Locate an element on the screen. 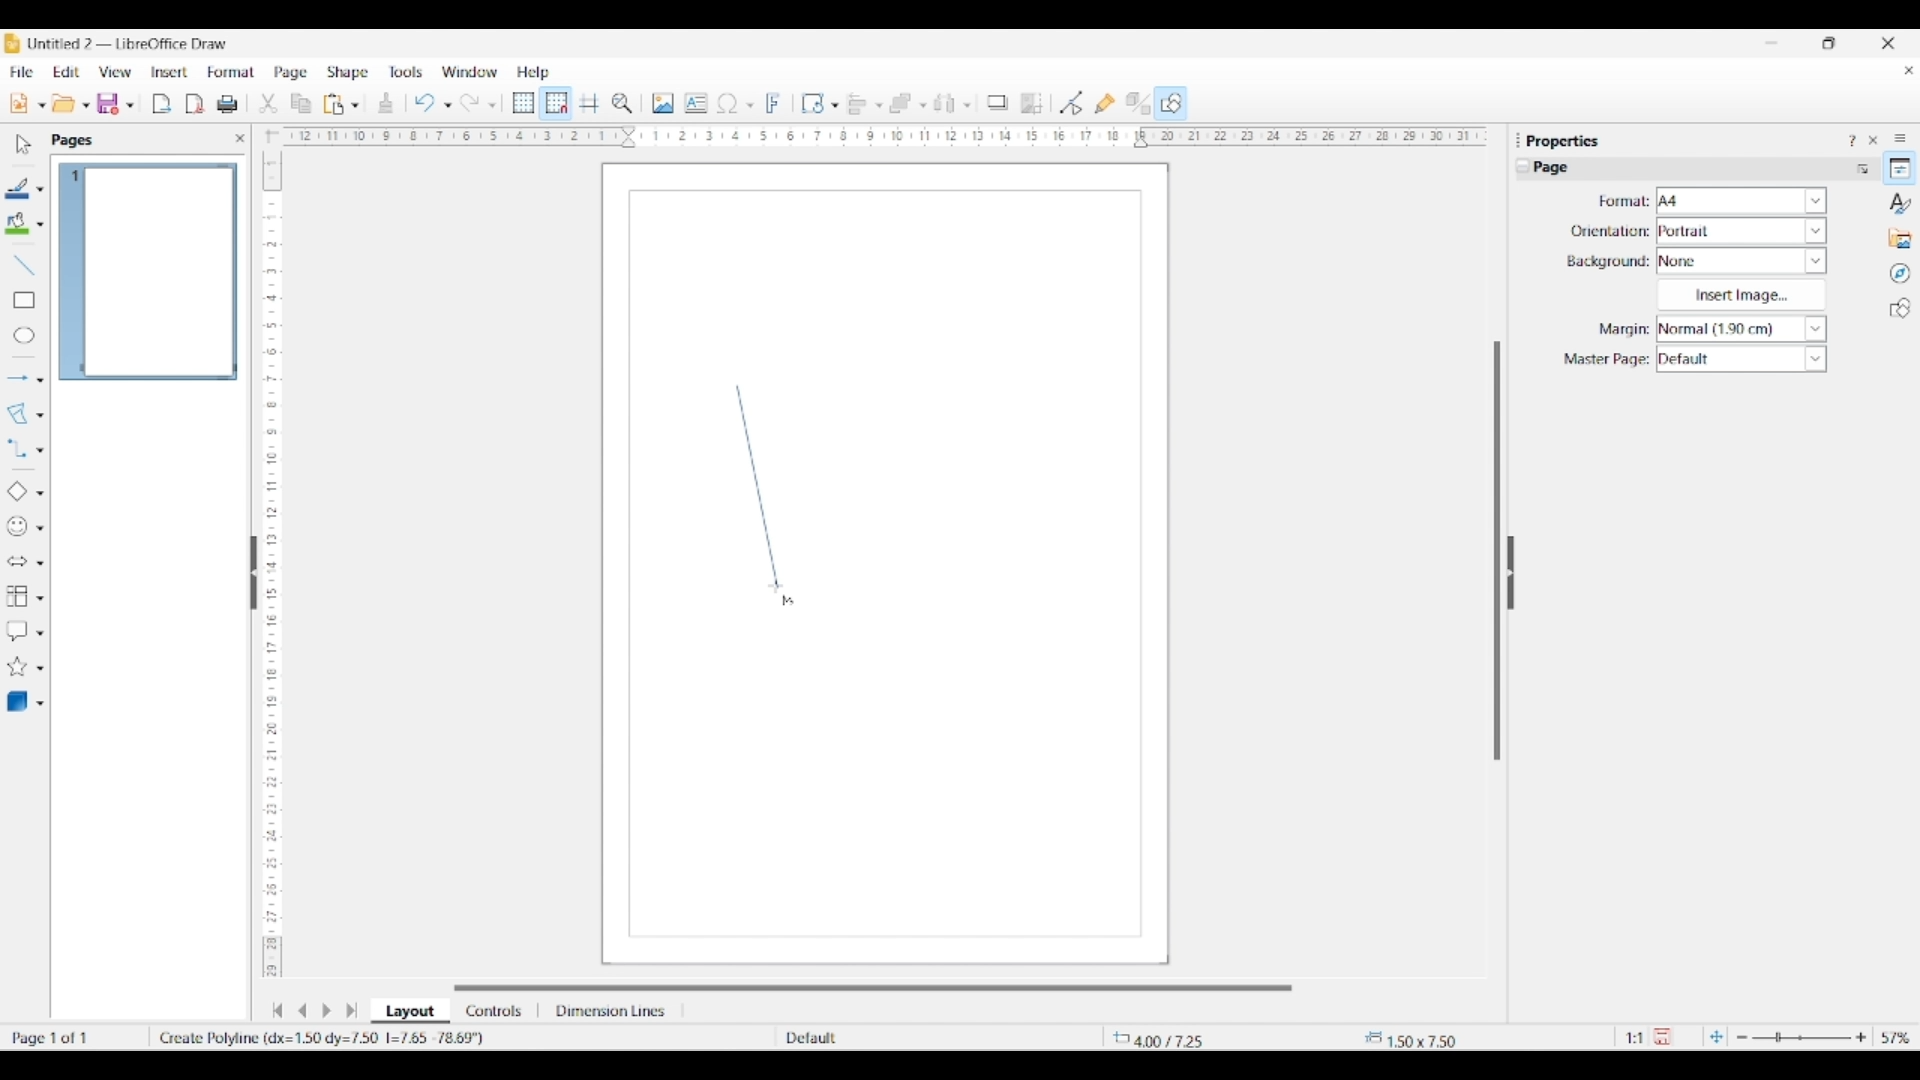  Page is located at coordinates (291, 74).